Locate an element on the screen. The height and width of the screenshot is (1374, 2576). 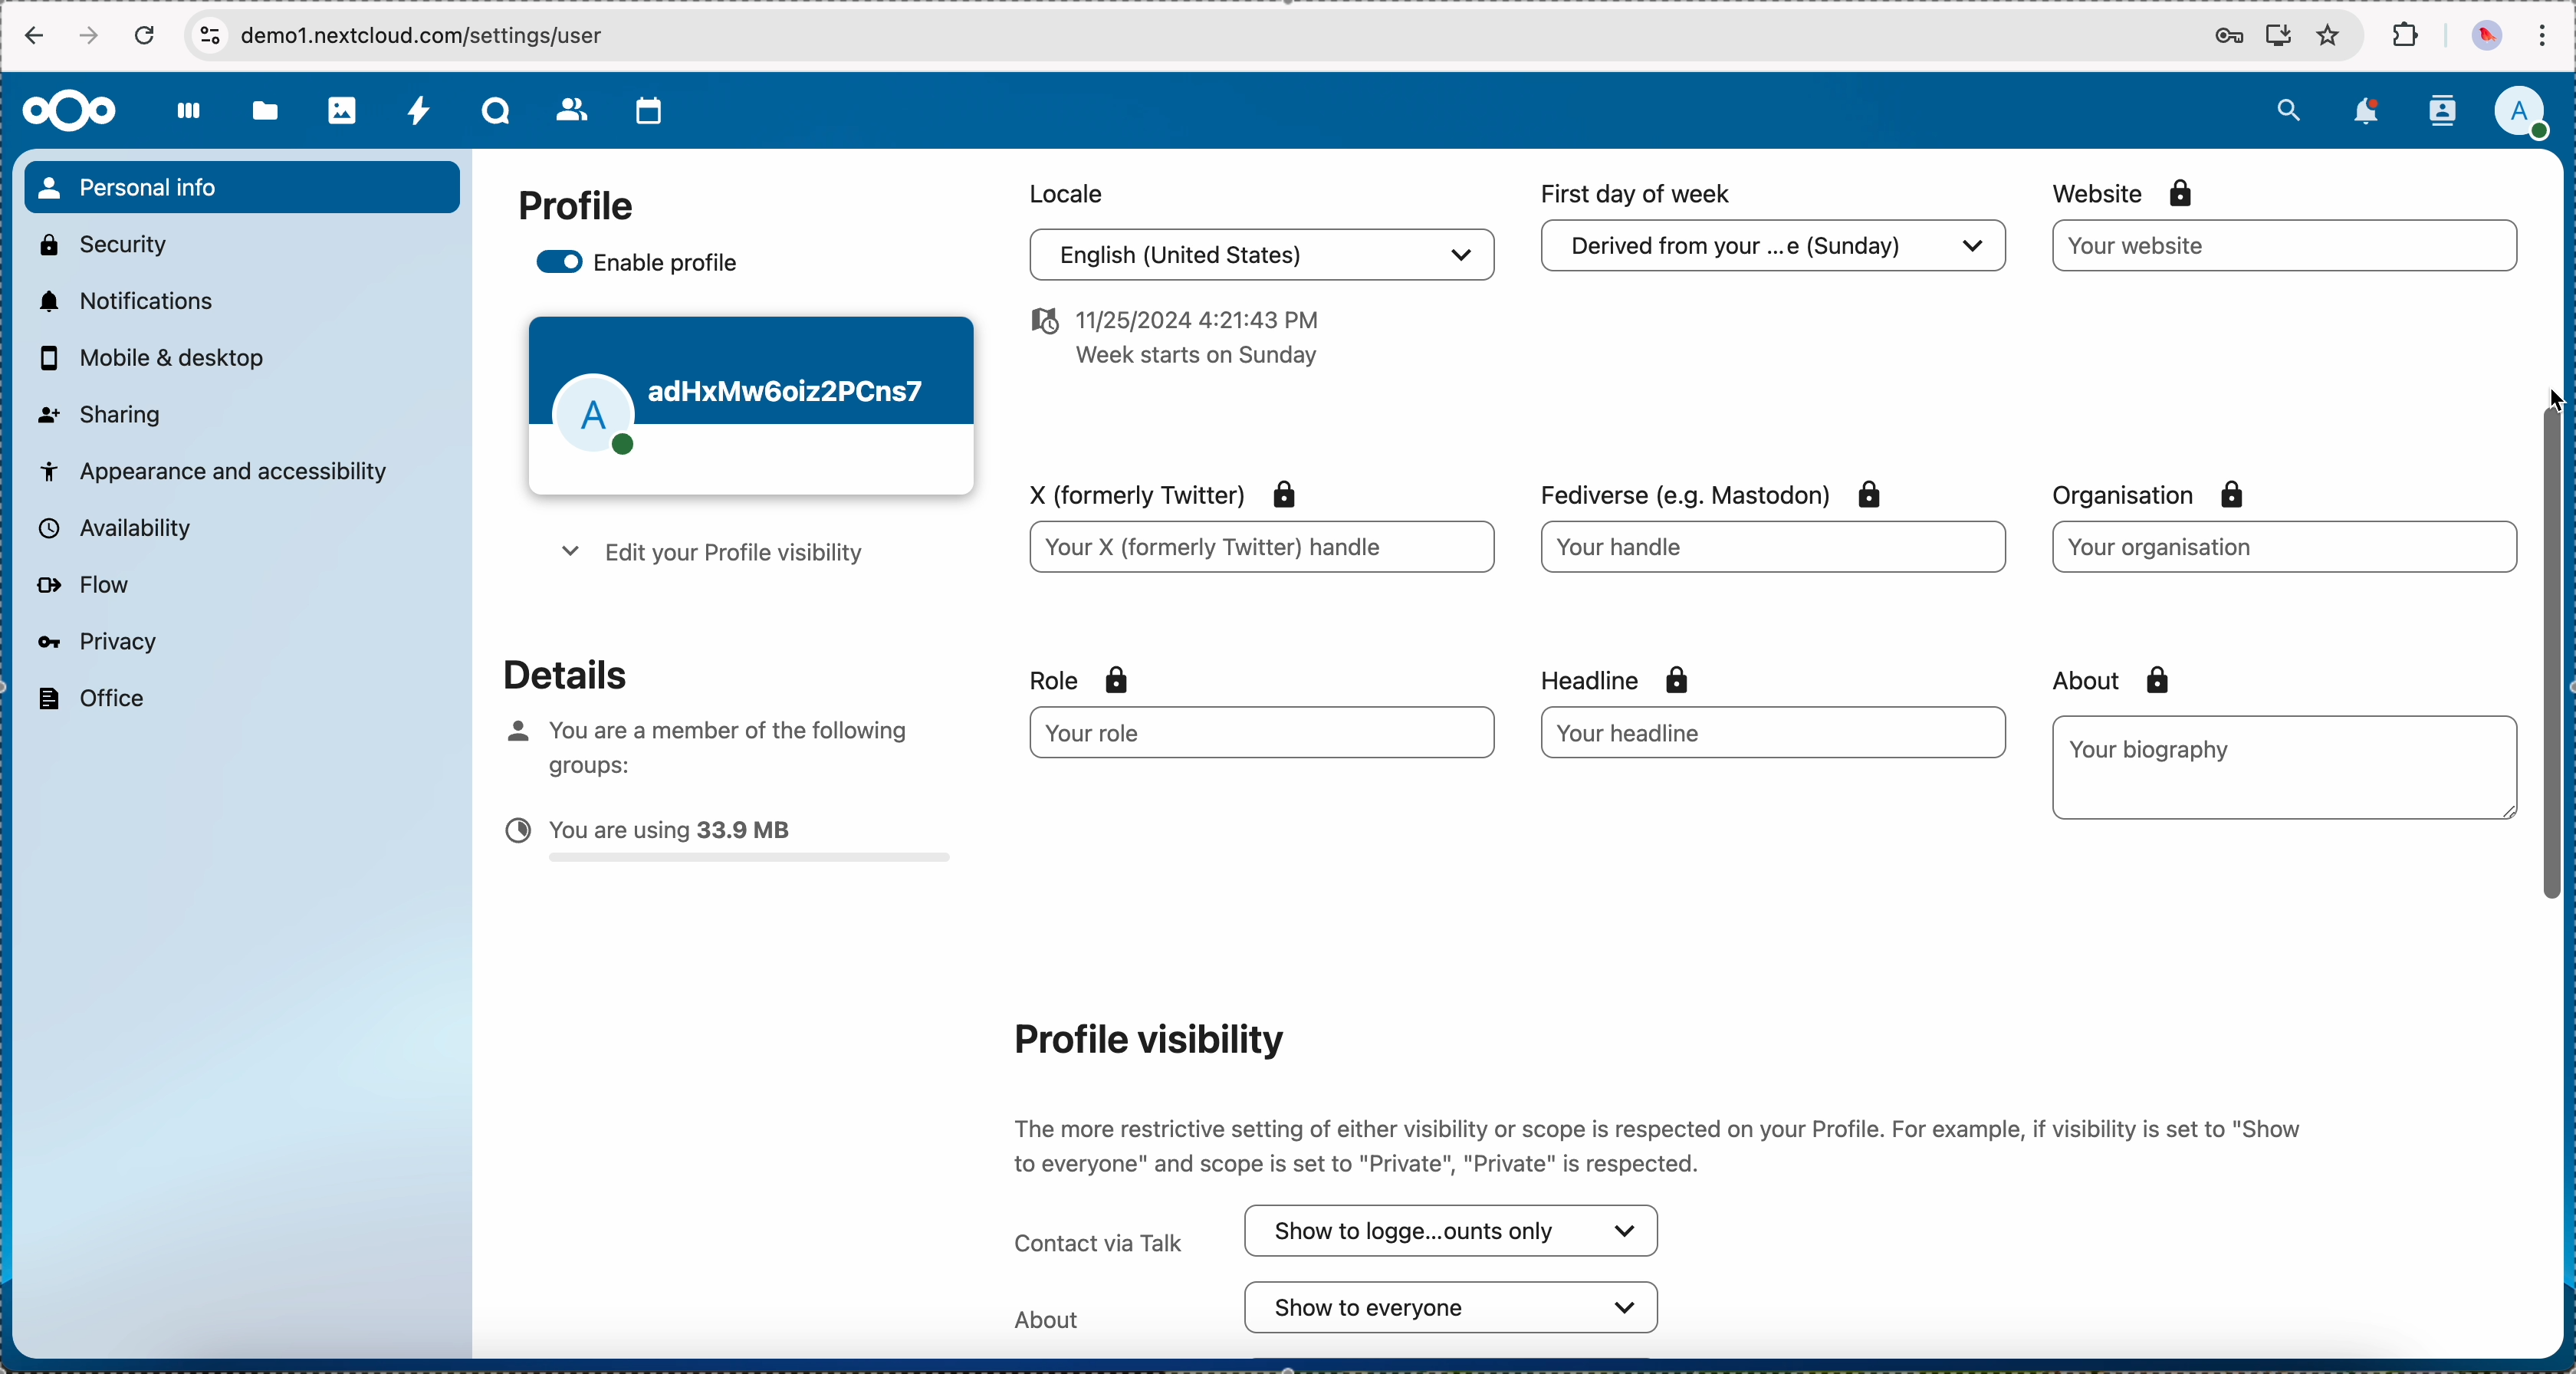
biography is located at coordinates (2155, 748).